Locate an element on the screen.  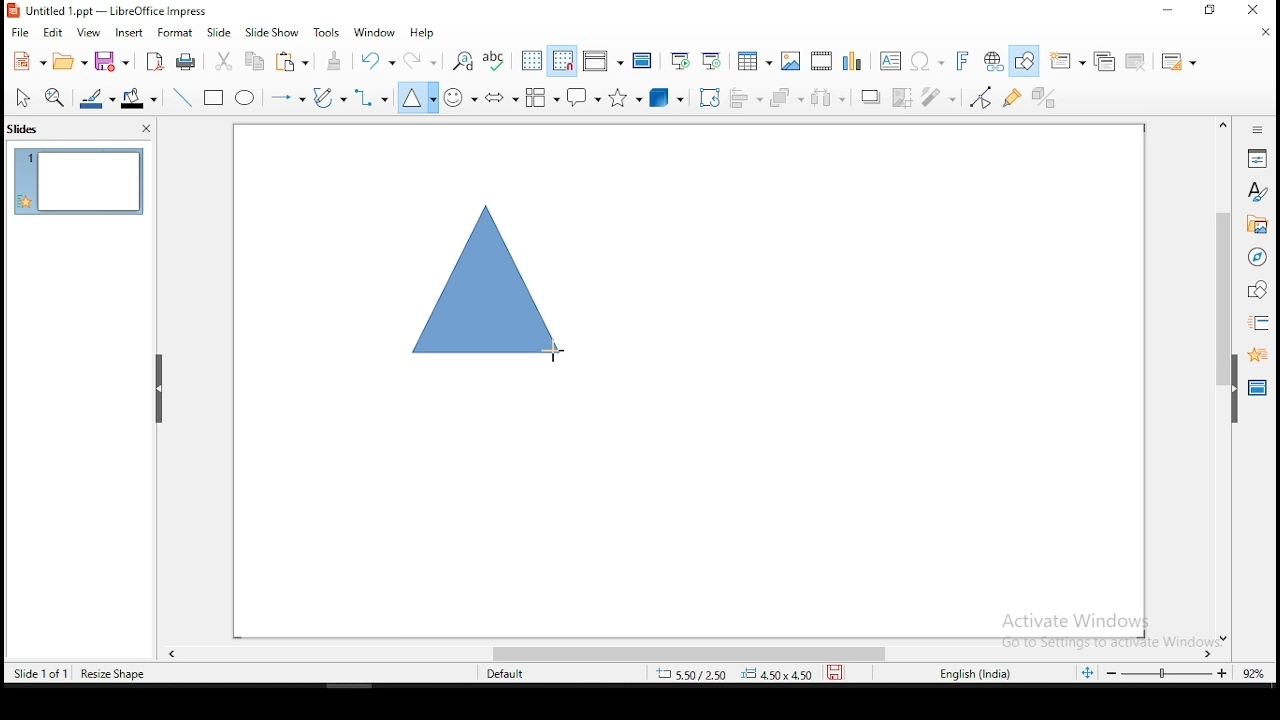
crop tool is located at coordinates (707, 97).